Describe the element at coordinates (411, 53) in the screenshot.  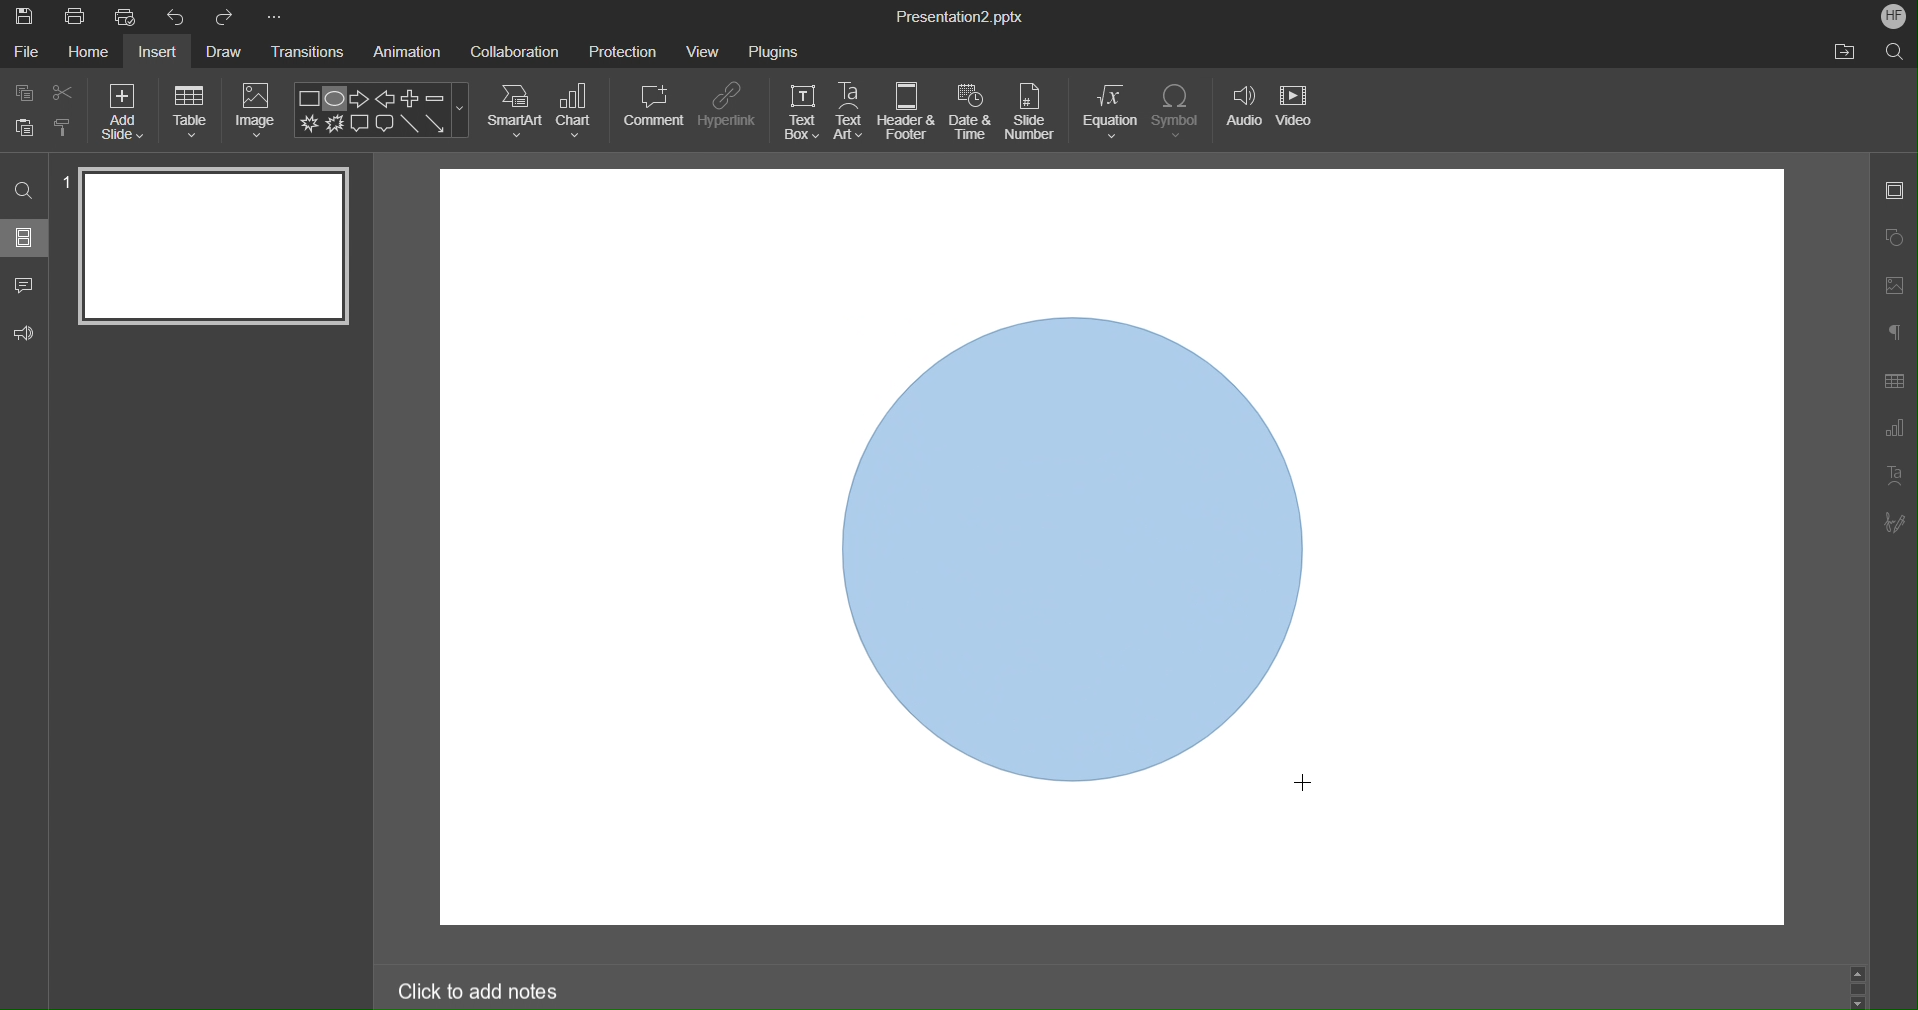
I see `Animation` at that location.